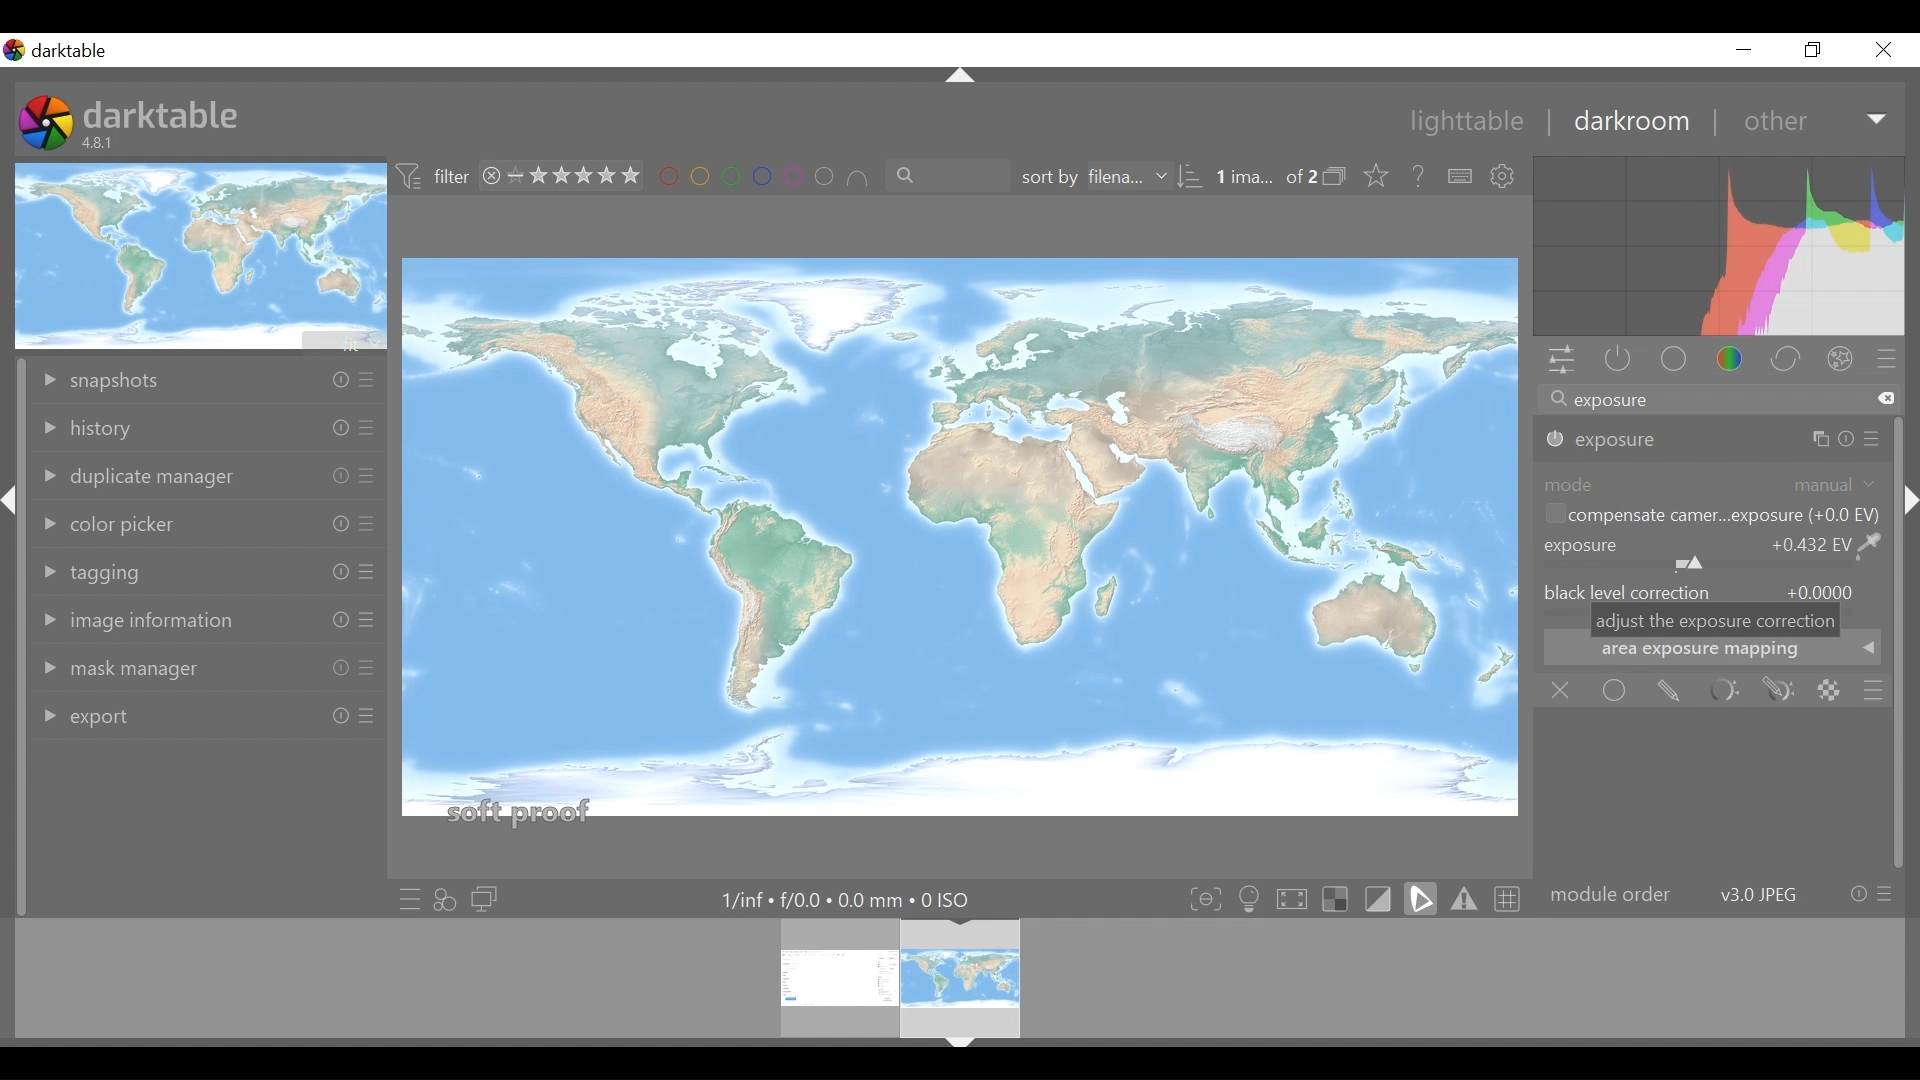  What do you see at coordinates (409, 899) in the screenshot?
I see `quick access to presets` at bounding box center [409, 899].